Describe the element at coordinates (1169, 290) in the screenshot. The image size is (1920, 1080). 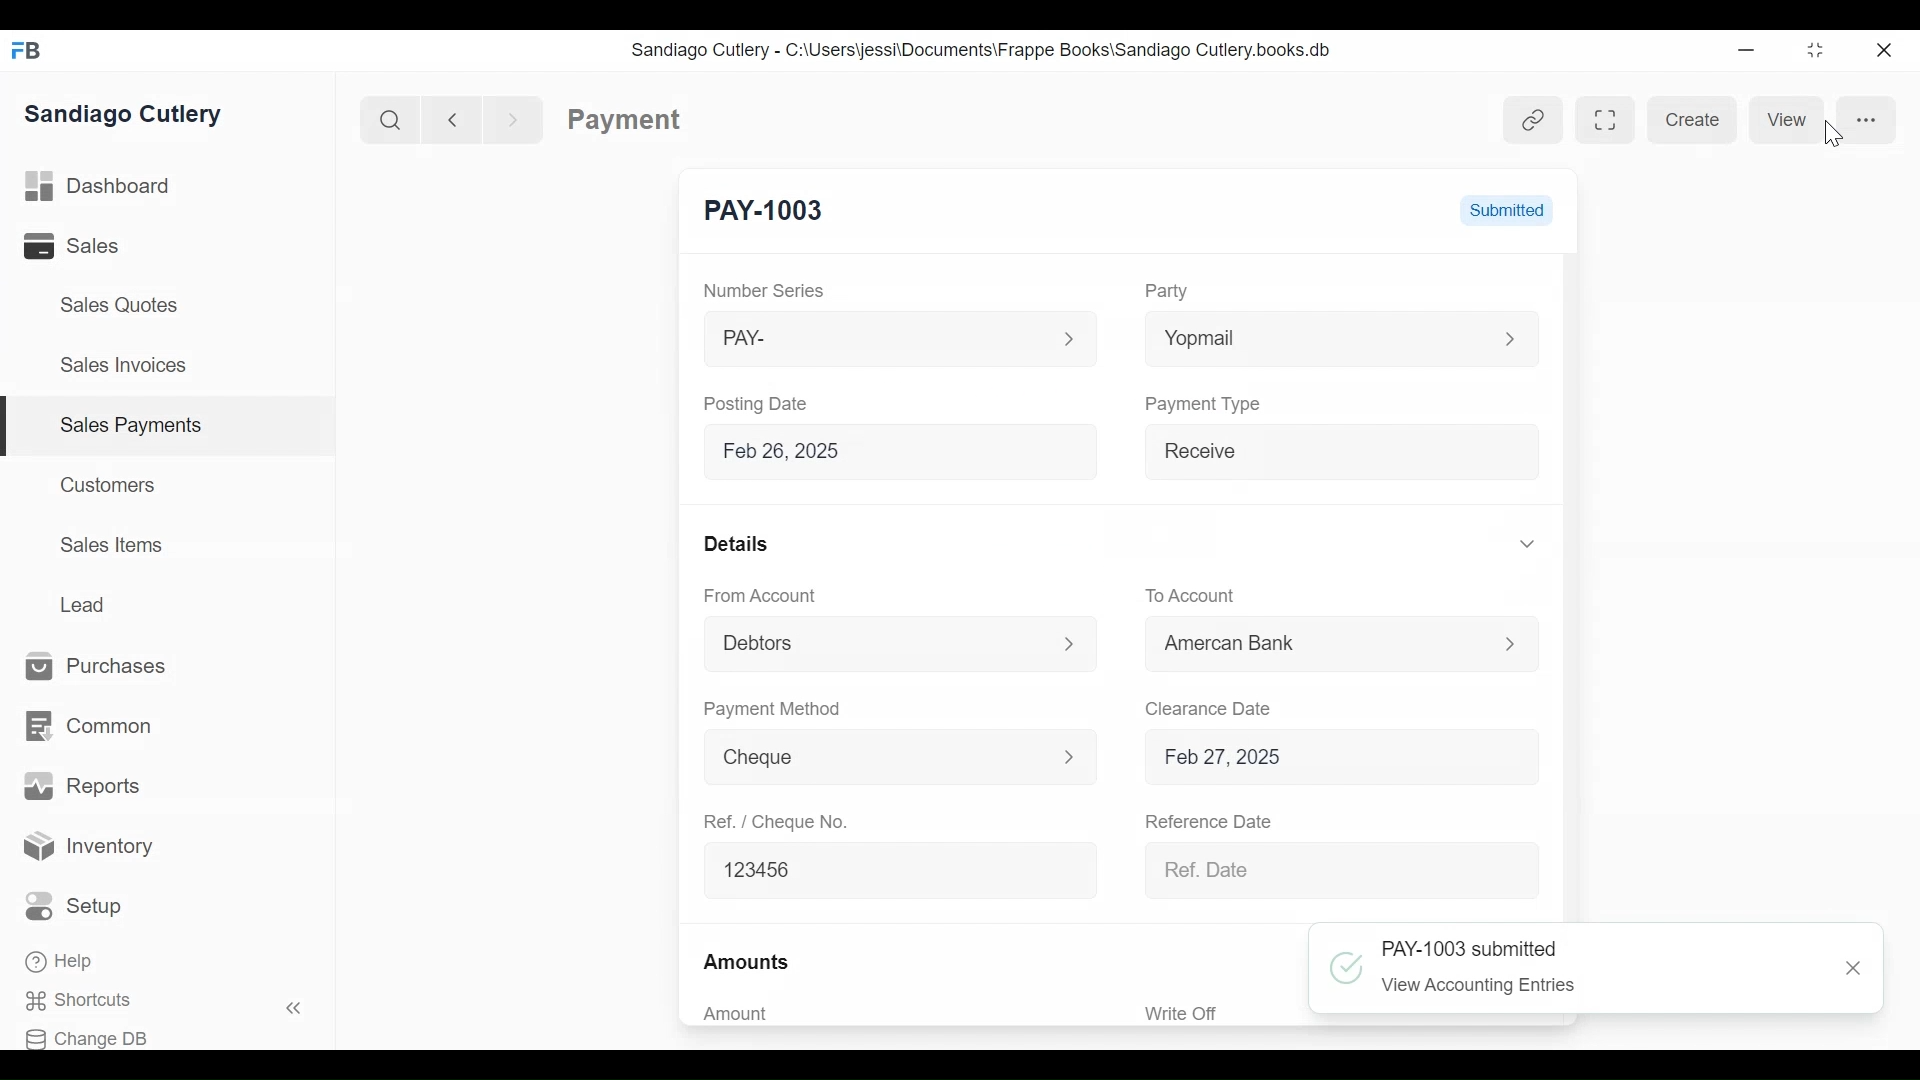
I see `Party` at that location.